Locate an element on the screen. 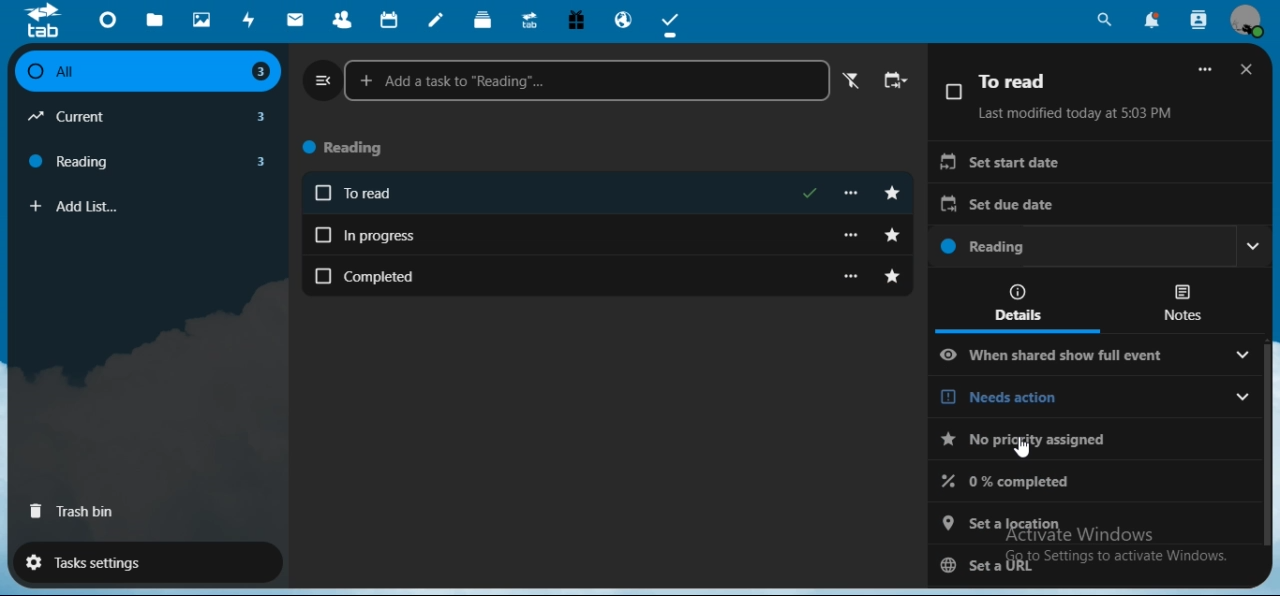 The image size is (1280, 596). files is located at coordinates (156, 21).